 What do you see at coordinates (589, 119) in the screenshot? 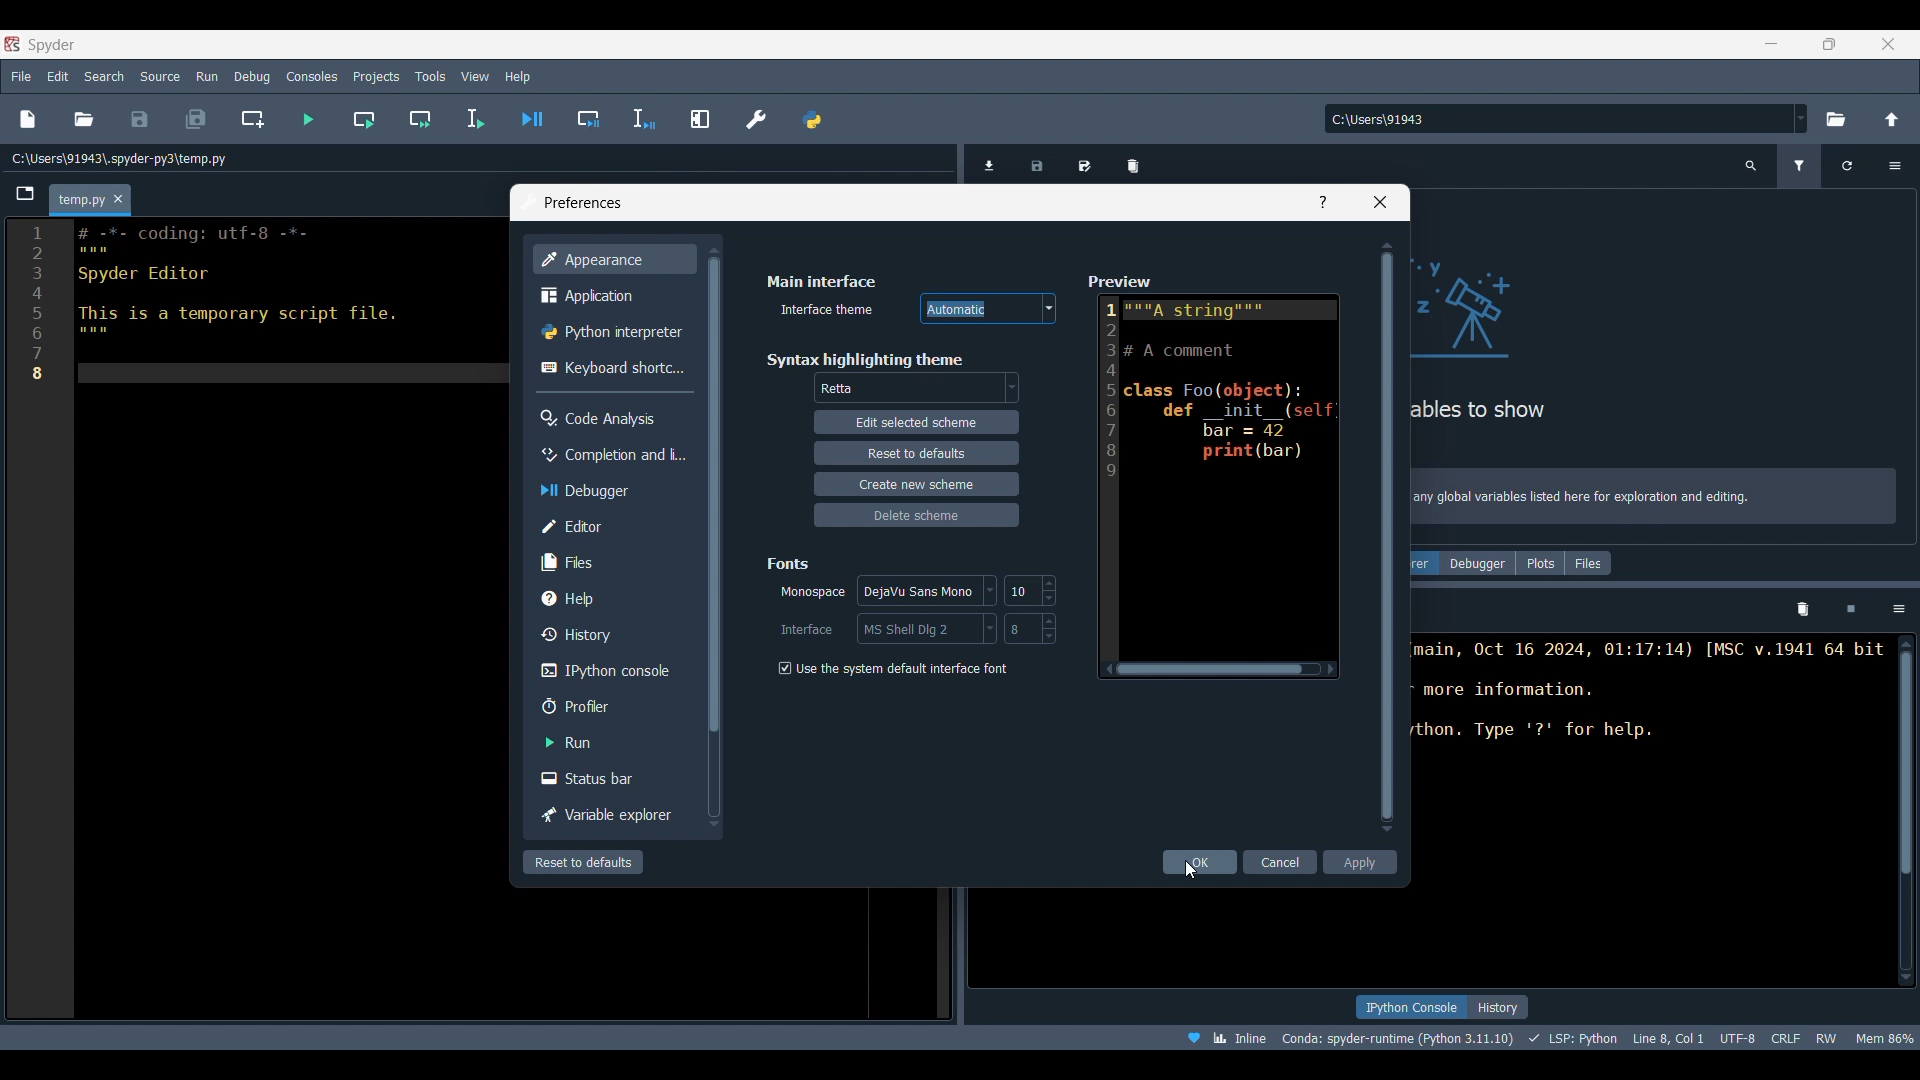
I see `Debug cell` at bounding box center [589, 119].